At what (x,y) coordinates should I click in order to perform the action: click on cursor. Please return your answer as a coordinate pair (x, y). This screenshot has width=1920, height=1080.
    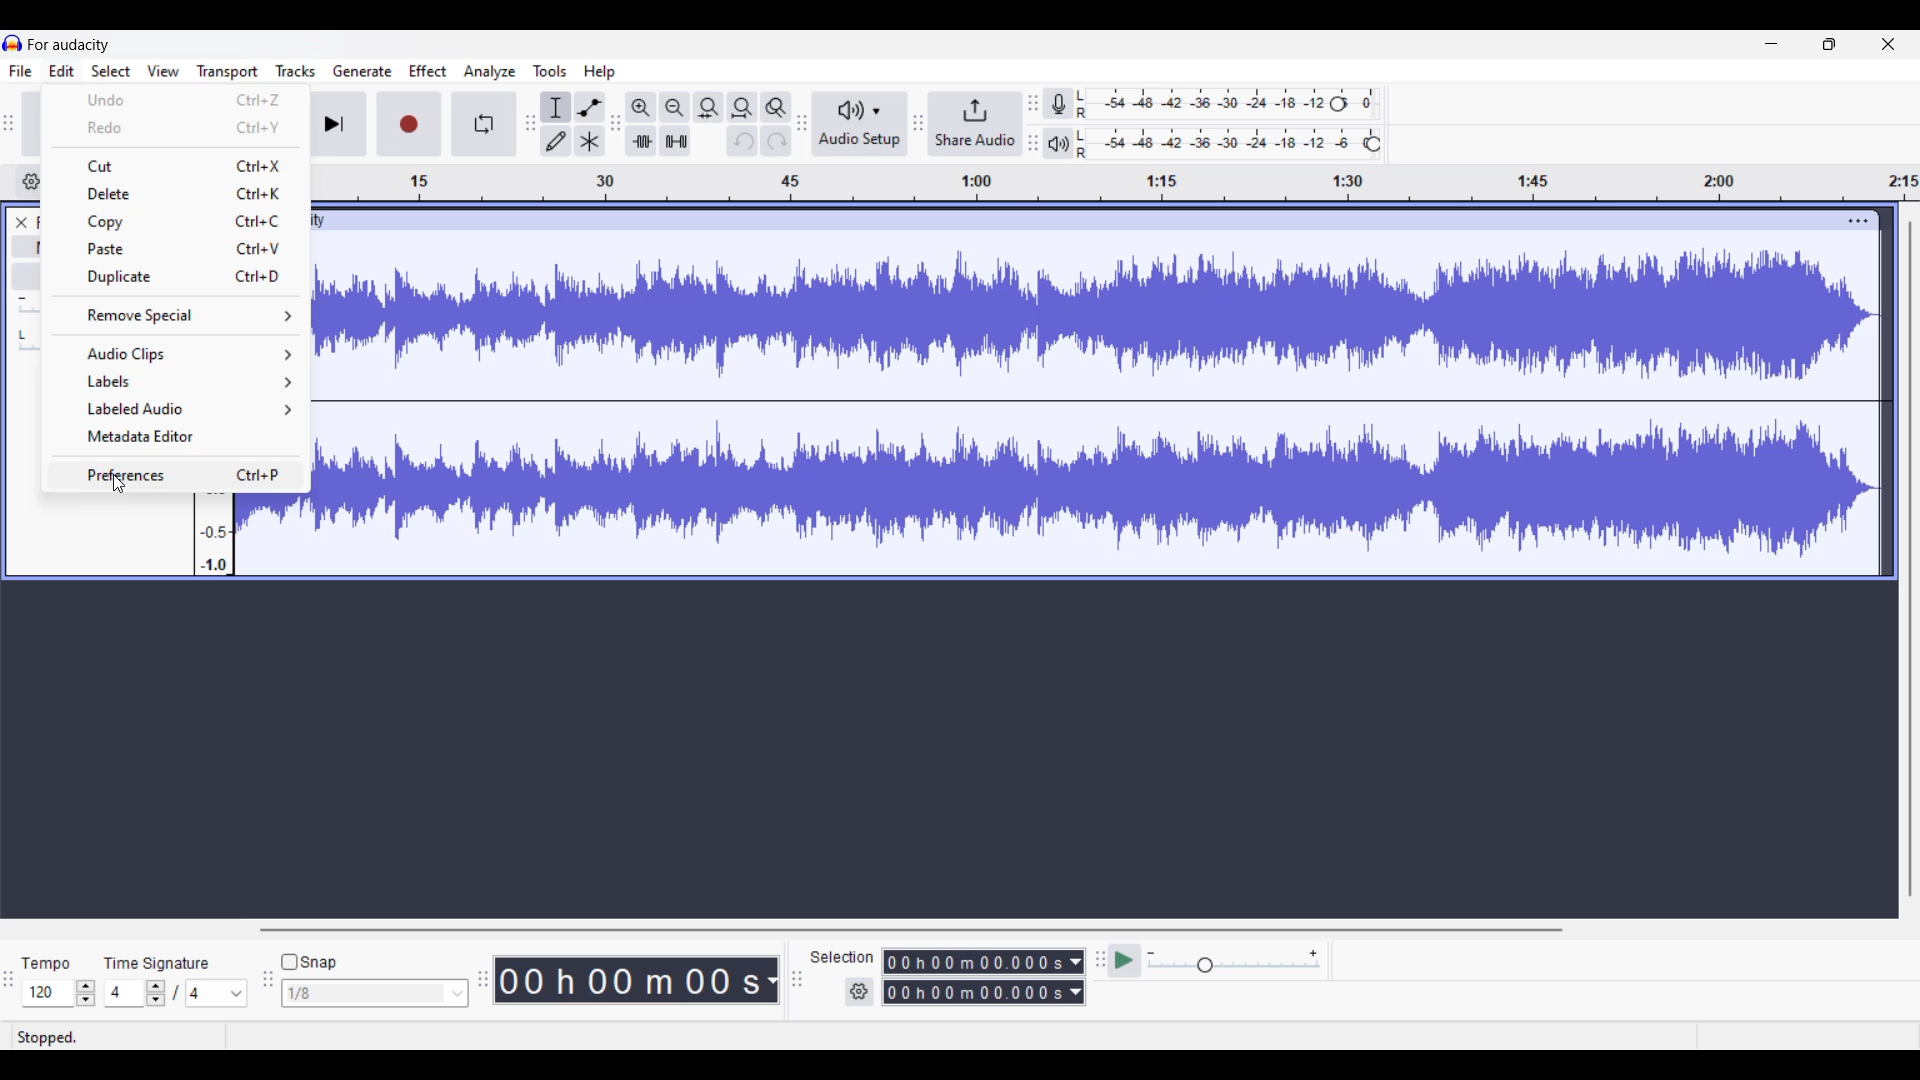
    Looking at the image, I should click on (118, 489).